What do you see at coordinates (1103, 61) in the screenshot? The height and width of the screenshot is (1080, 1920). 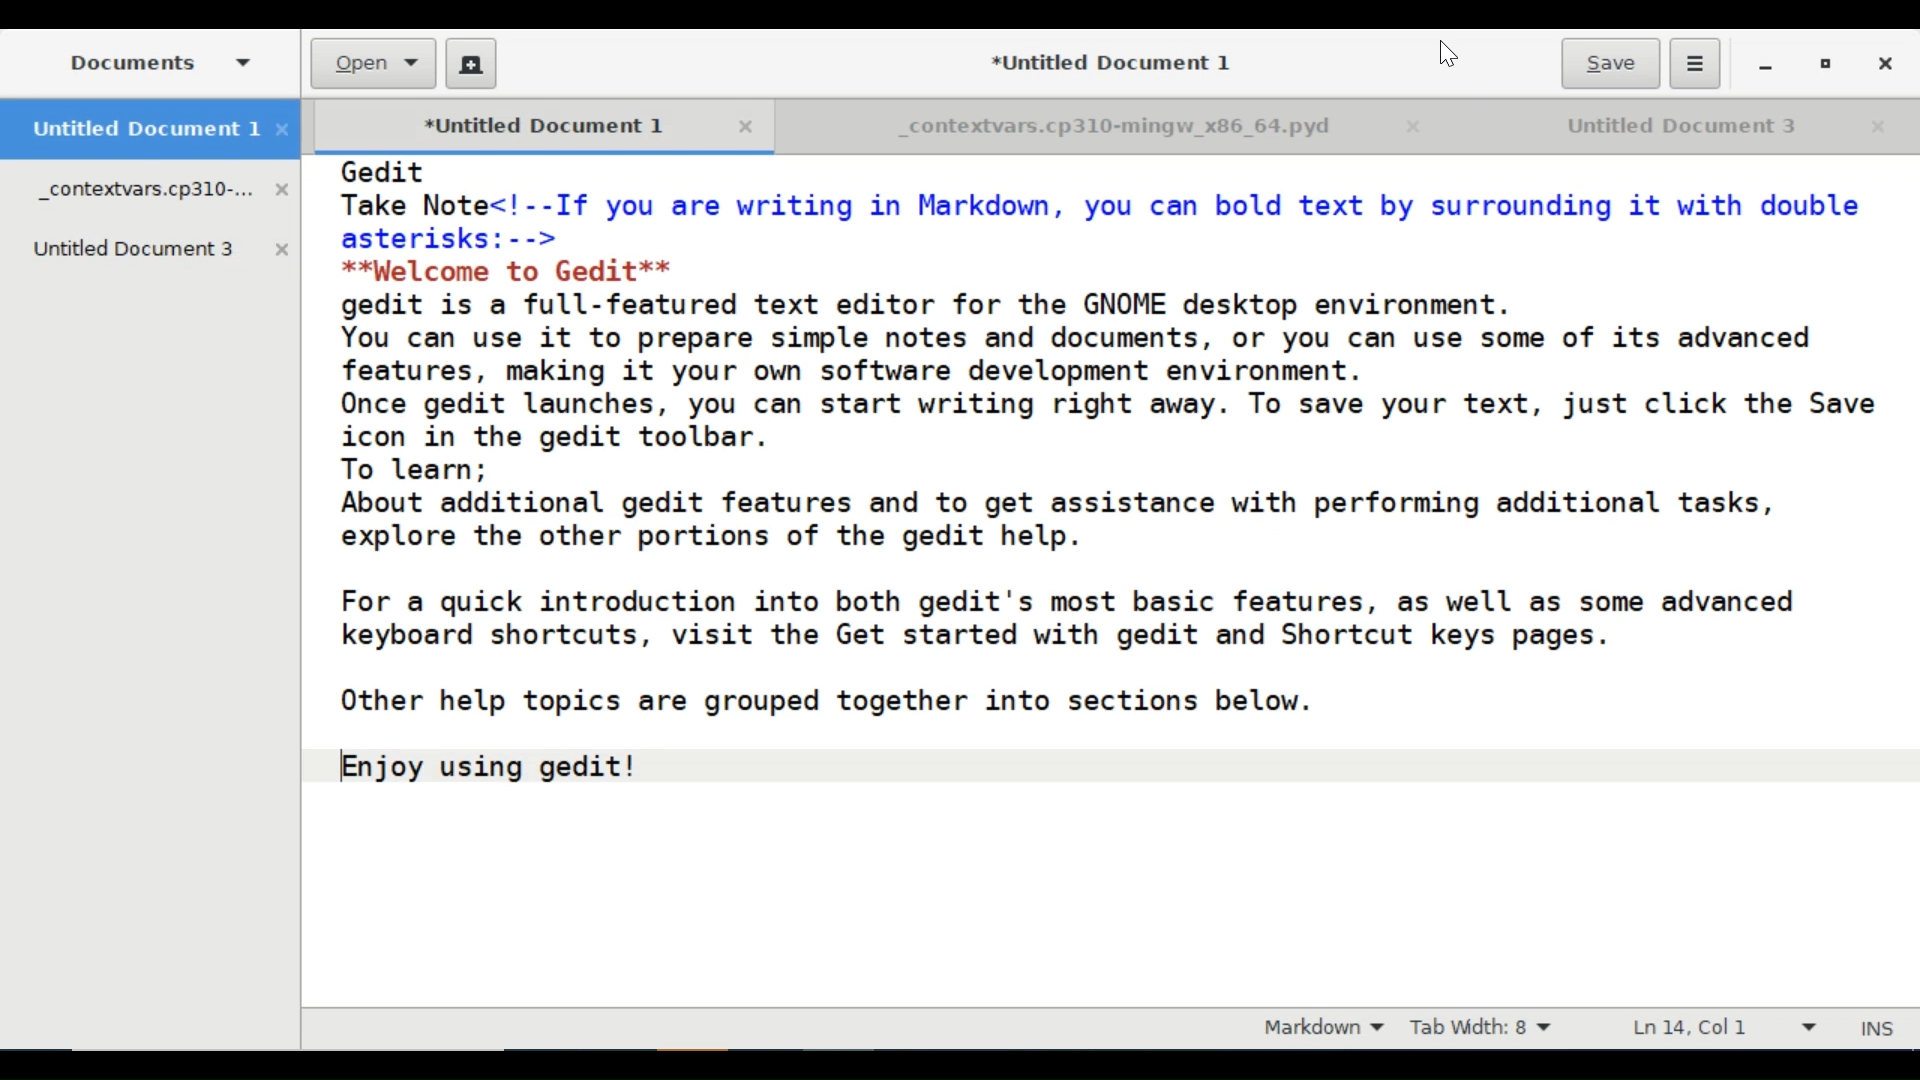 I see `Untitled Document 3` at bounding box center [1103, 61].